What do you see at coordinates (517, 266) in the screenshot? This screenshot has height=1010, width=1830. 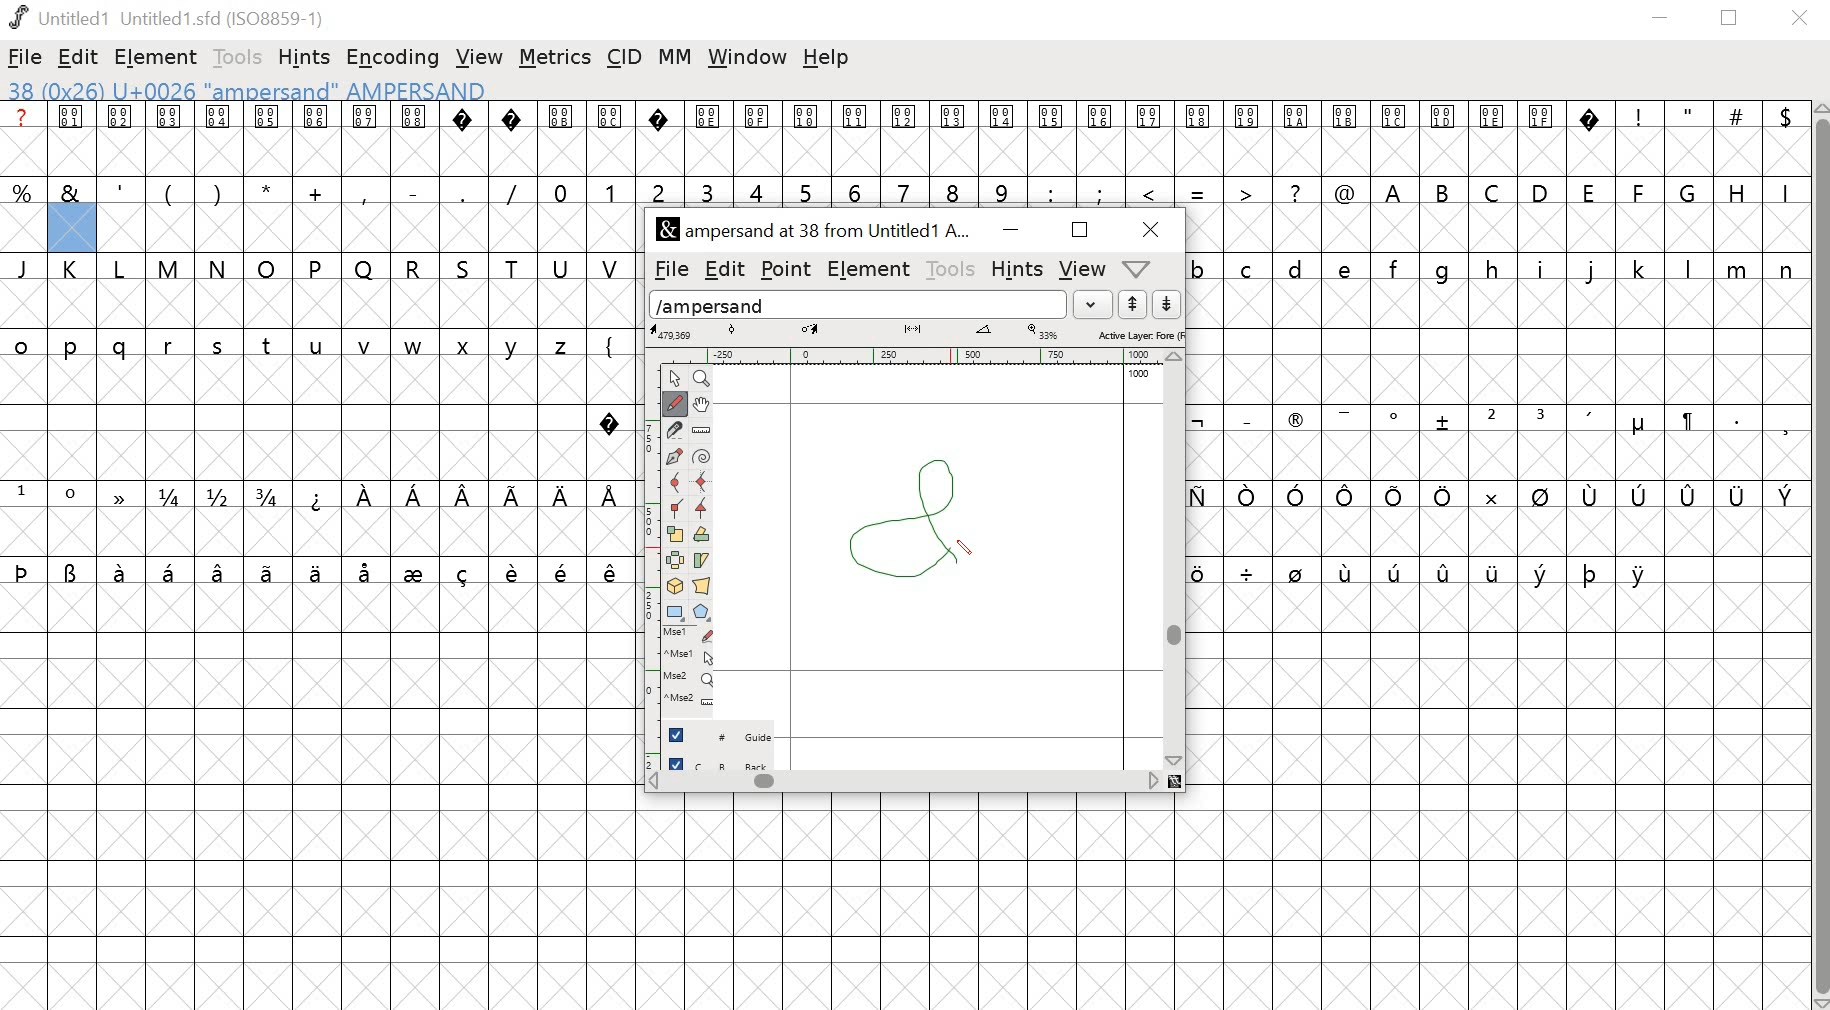 I see `T` at bounding box center [517, 266].